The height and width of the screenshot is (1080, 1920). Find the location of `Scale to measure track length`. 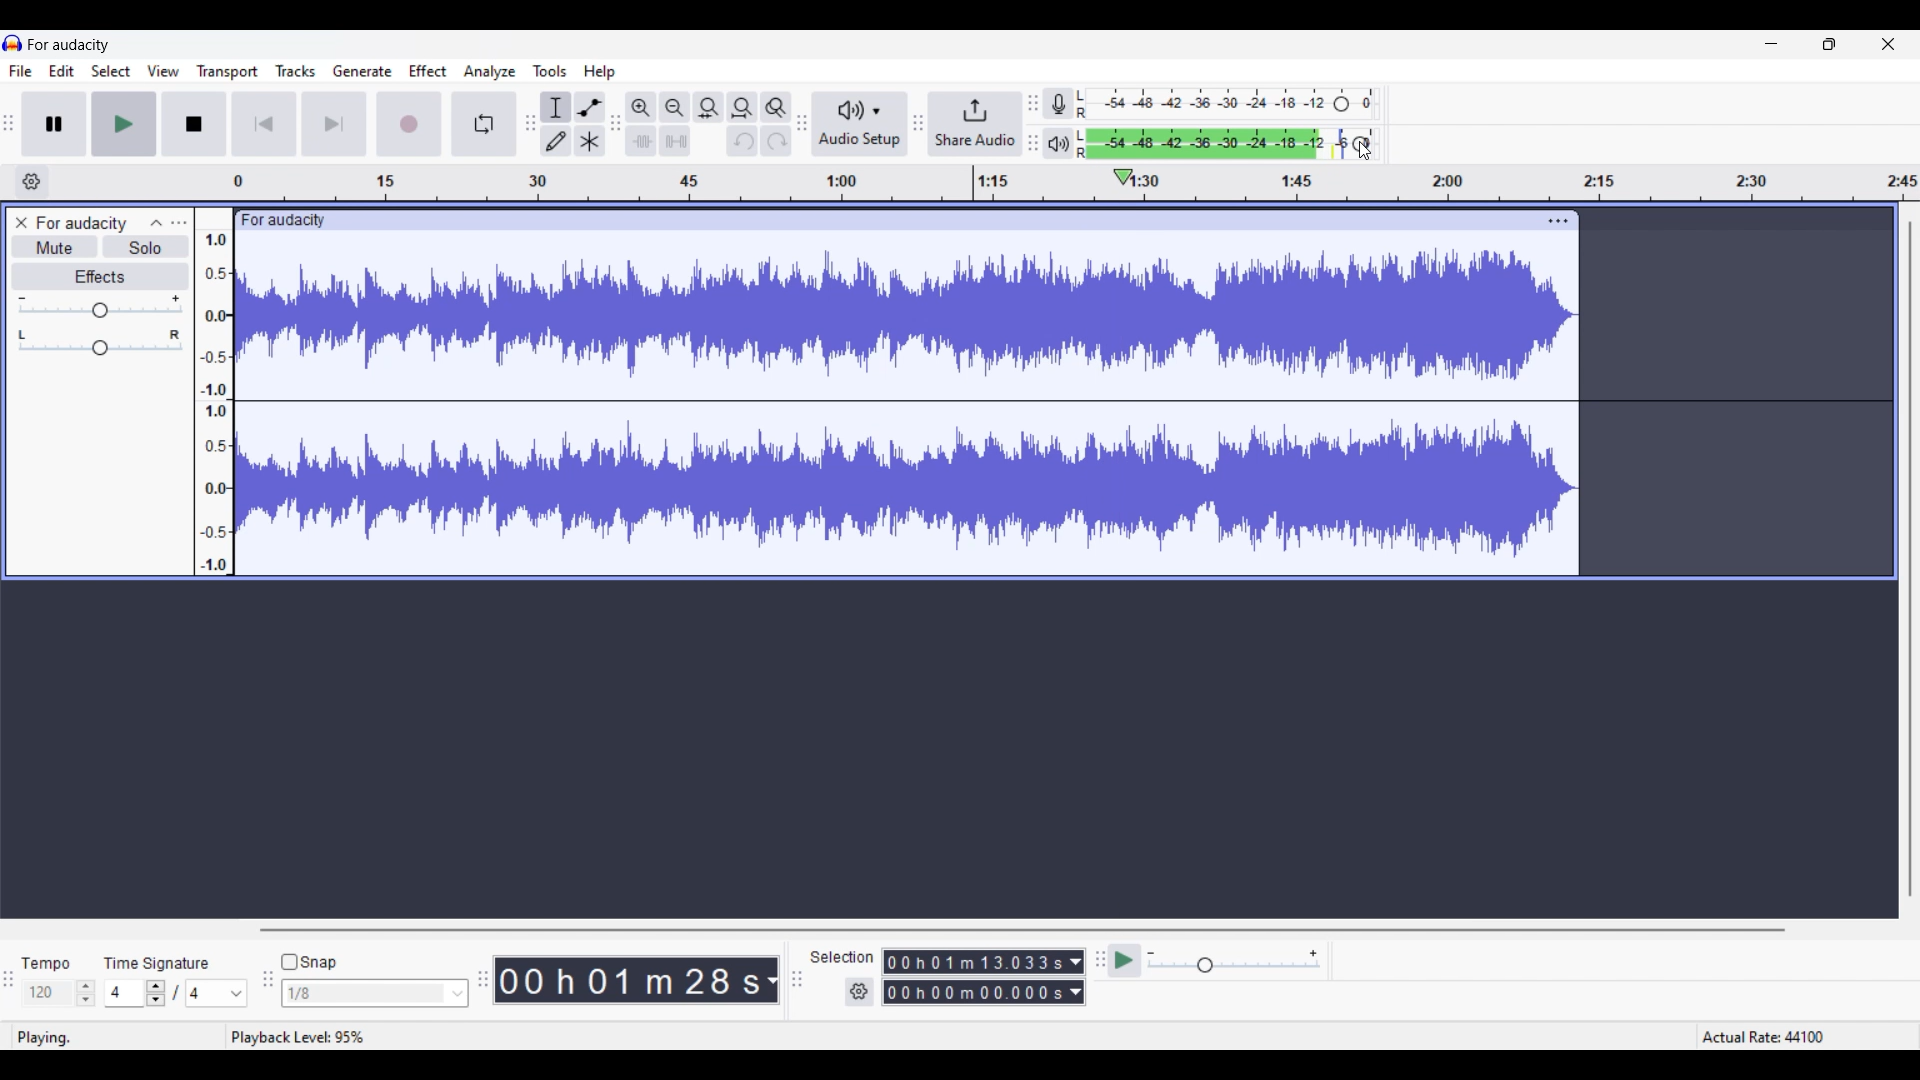

Scale to measure track length is located at coordinates (753, 182).